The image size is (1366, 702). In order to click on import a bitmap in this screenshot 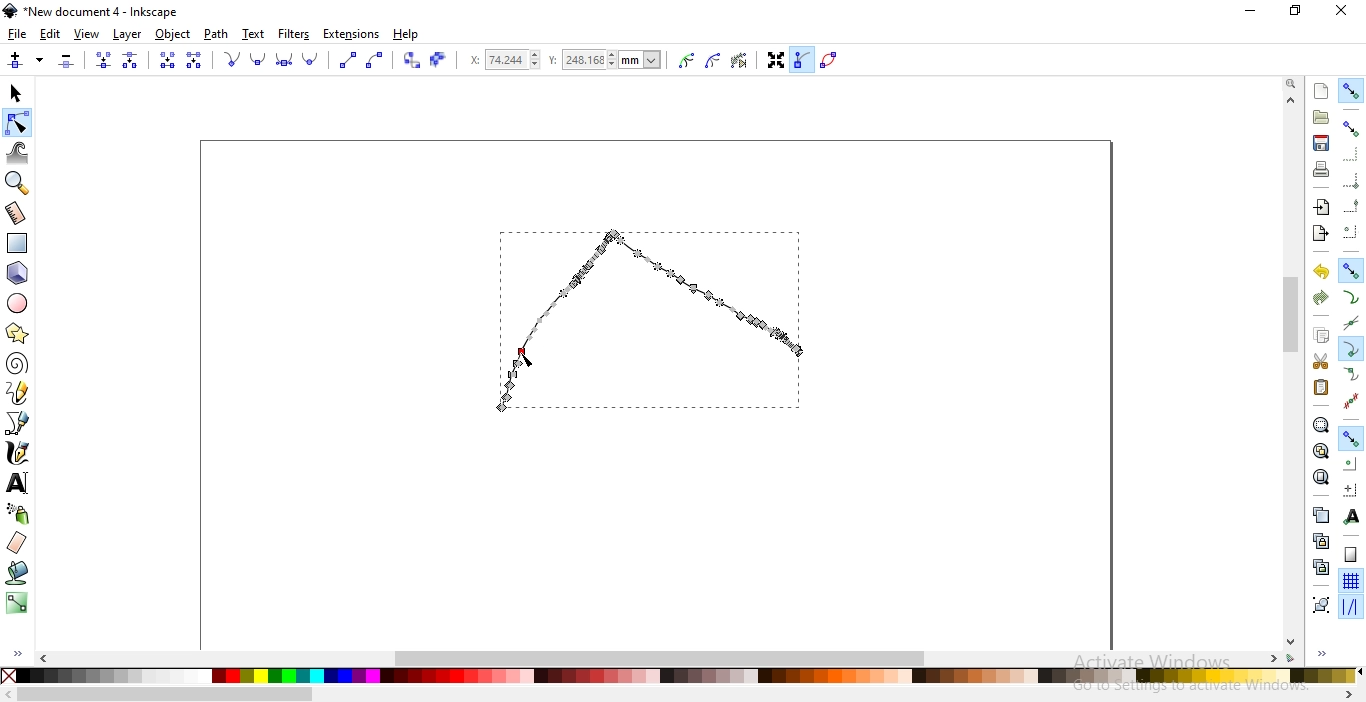, I will do `click(1322, 207)`.